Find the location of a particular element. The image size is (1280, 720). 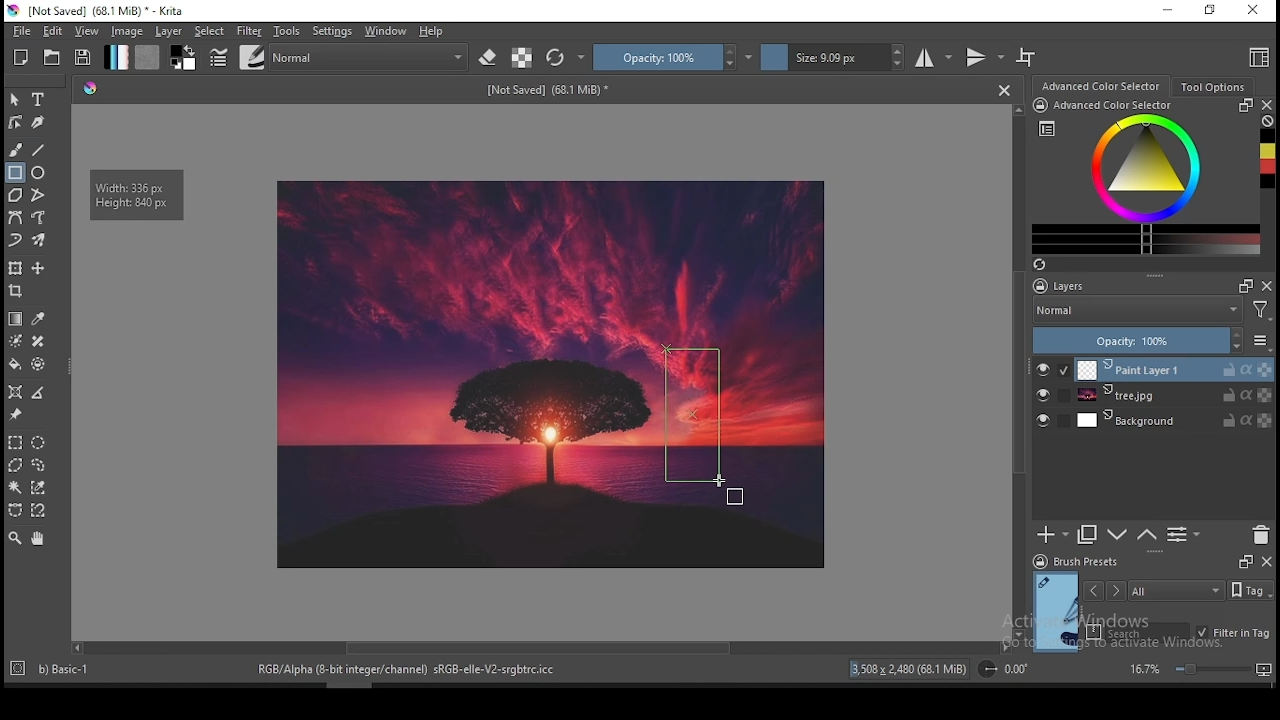

duplicate layer is located at coordinates (1088, 536).